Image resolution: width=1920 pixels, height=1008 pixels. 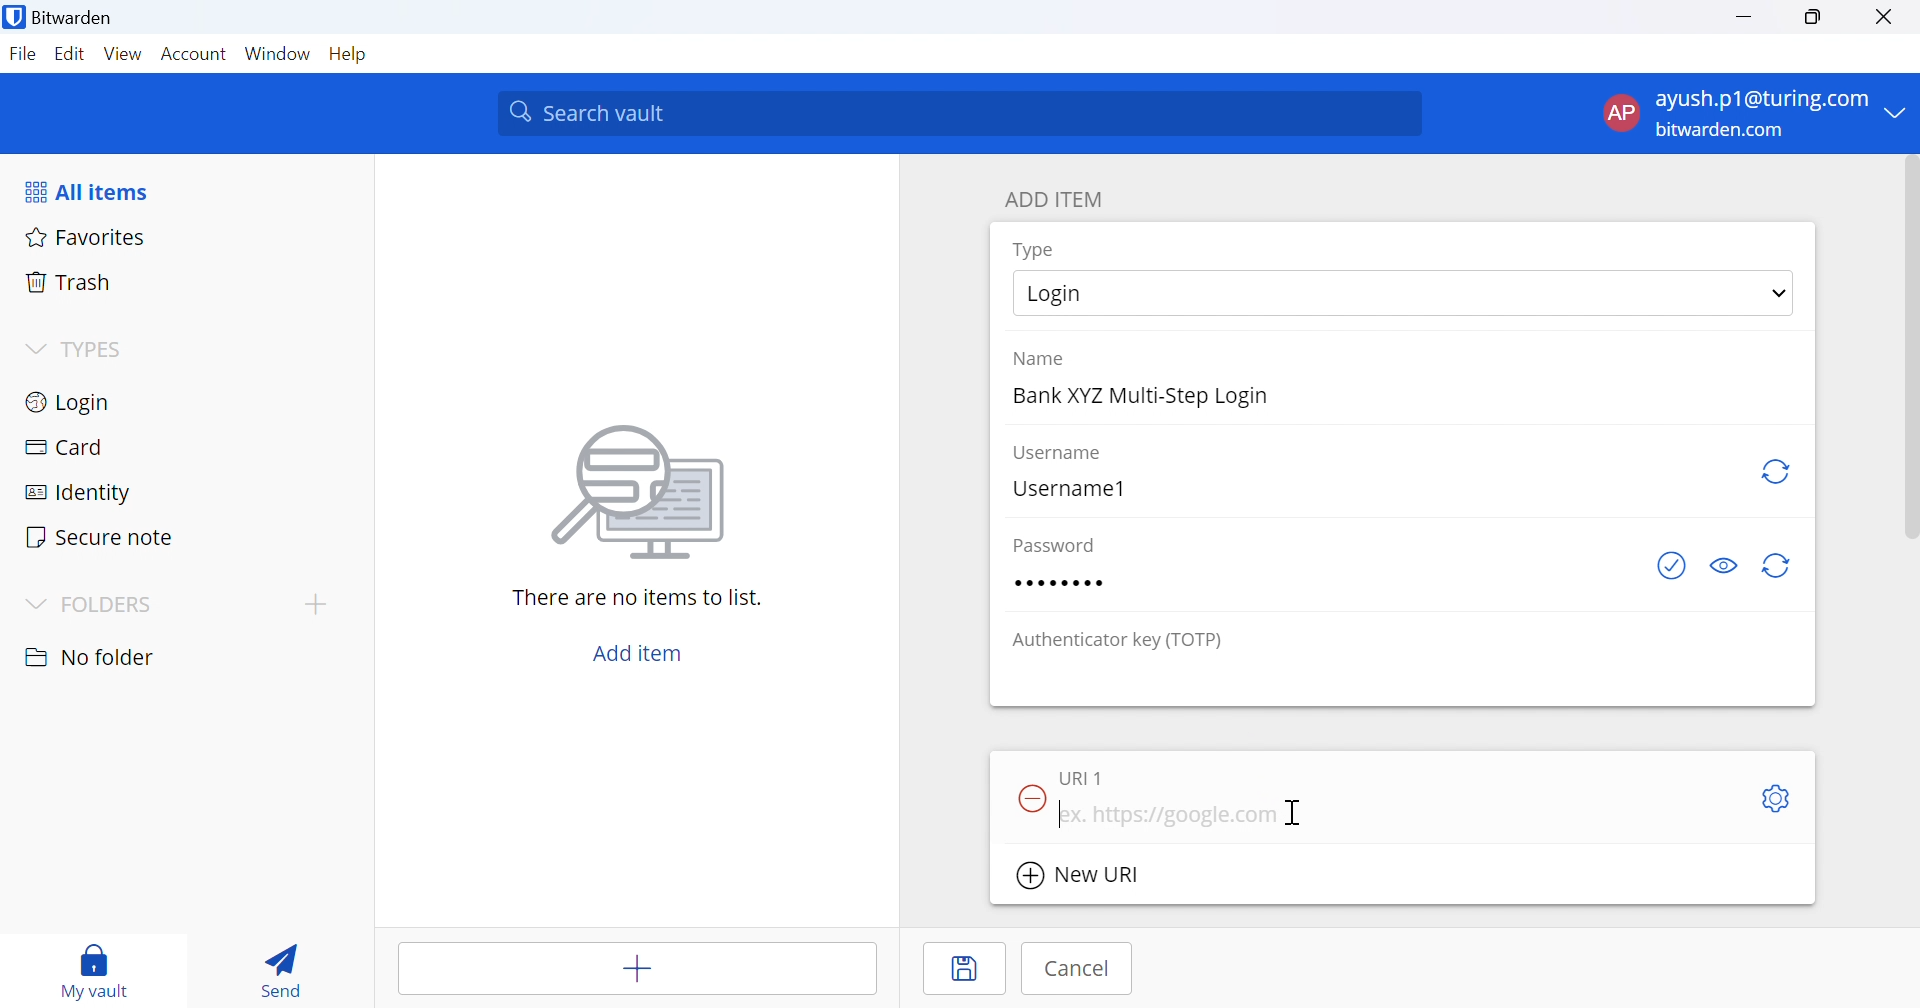 What do you see at coordinates (71, 400) in the screenshot?
I see `Login` at bounding box center [71, 400].